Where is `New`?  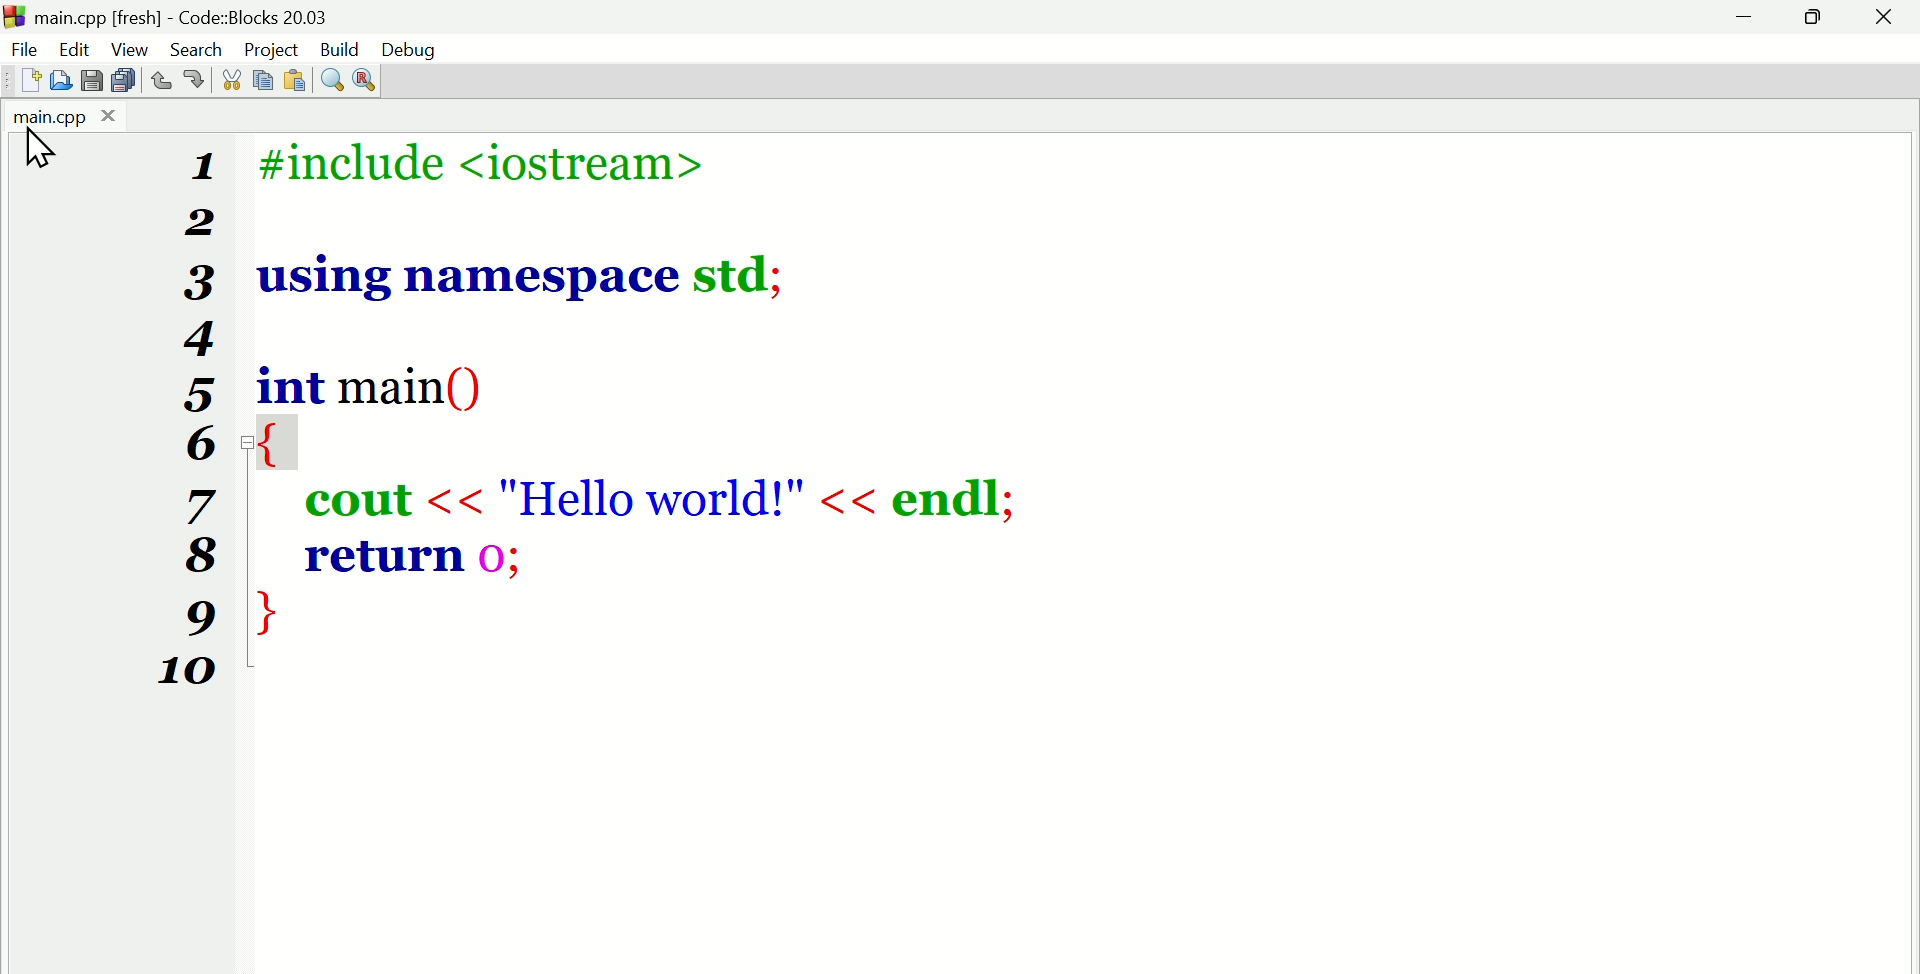
New is located at coordinates (60, 80).